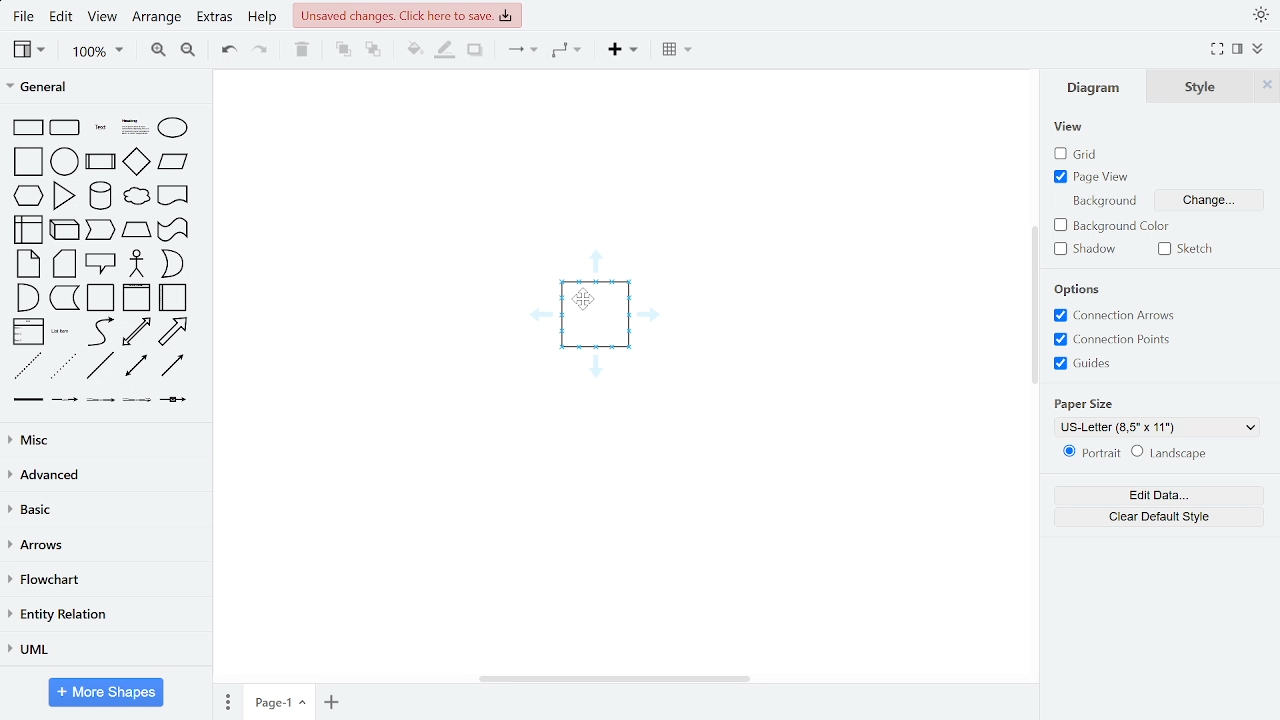 Image resolution: width=1280 pixels, height=720 pixels. What do you see at coordinates (65, 127) in the screenshot?
I see `general shapes` at bounding box center [65, 127].